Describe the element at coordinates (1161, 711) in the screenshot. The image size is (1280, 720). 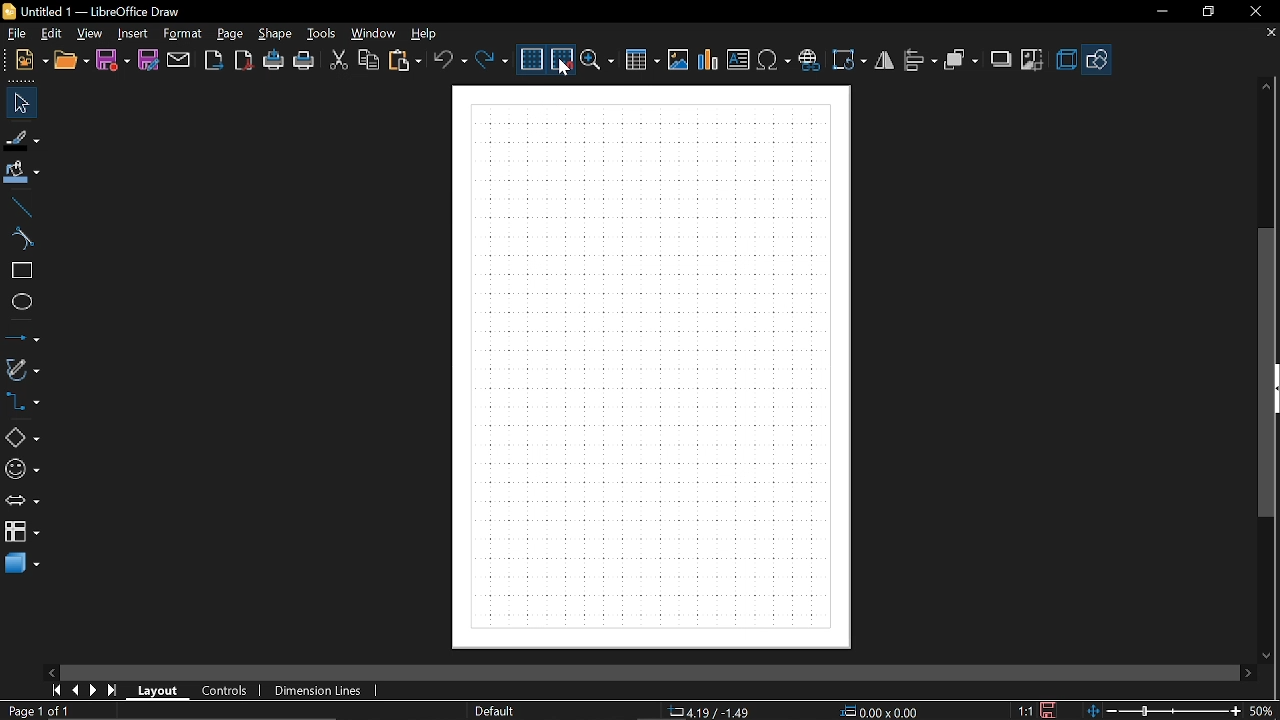
I see `change zoom` at that location.